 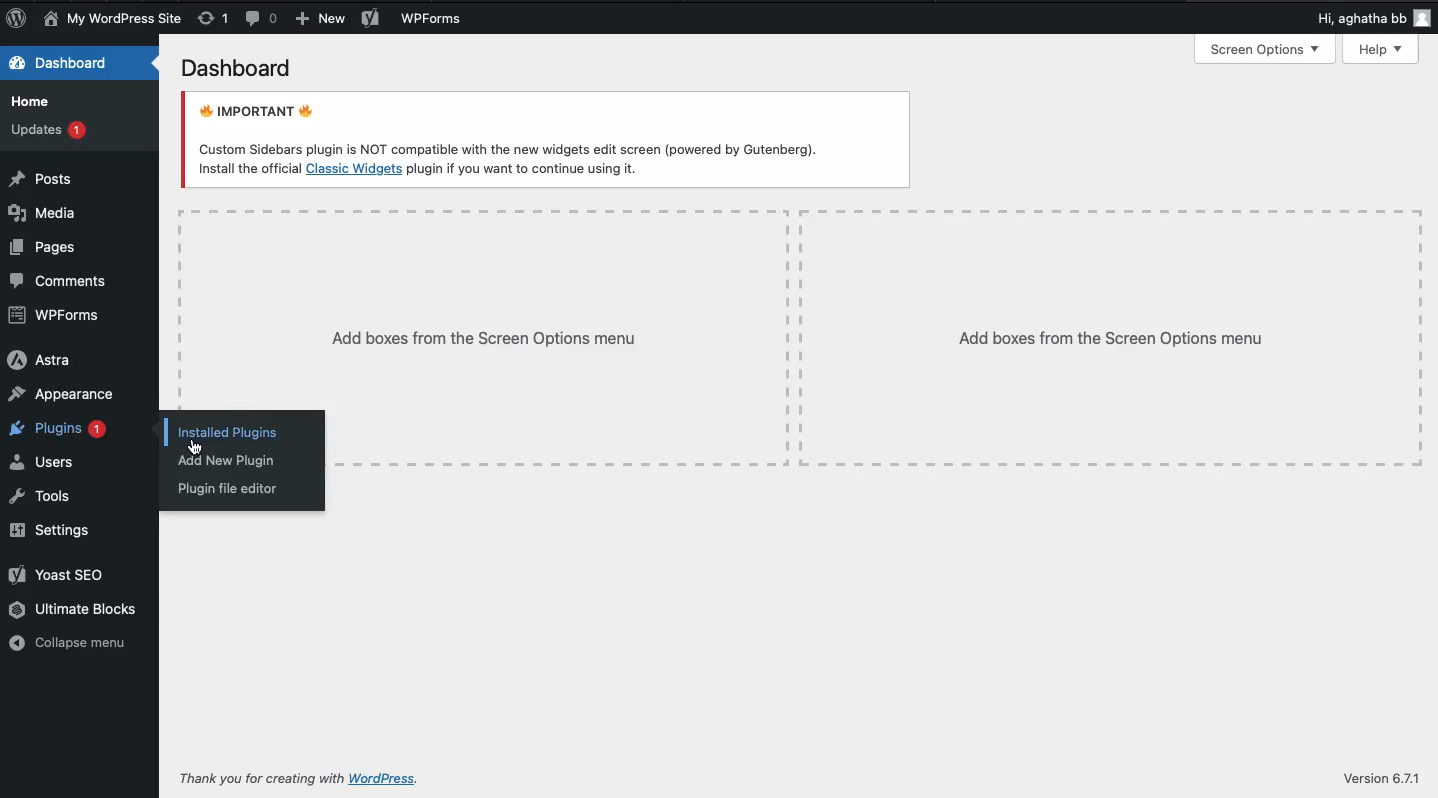 I want to click on Home, so click(x=30, y=101).